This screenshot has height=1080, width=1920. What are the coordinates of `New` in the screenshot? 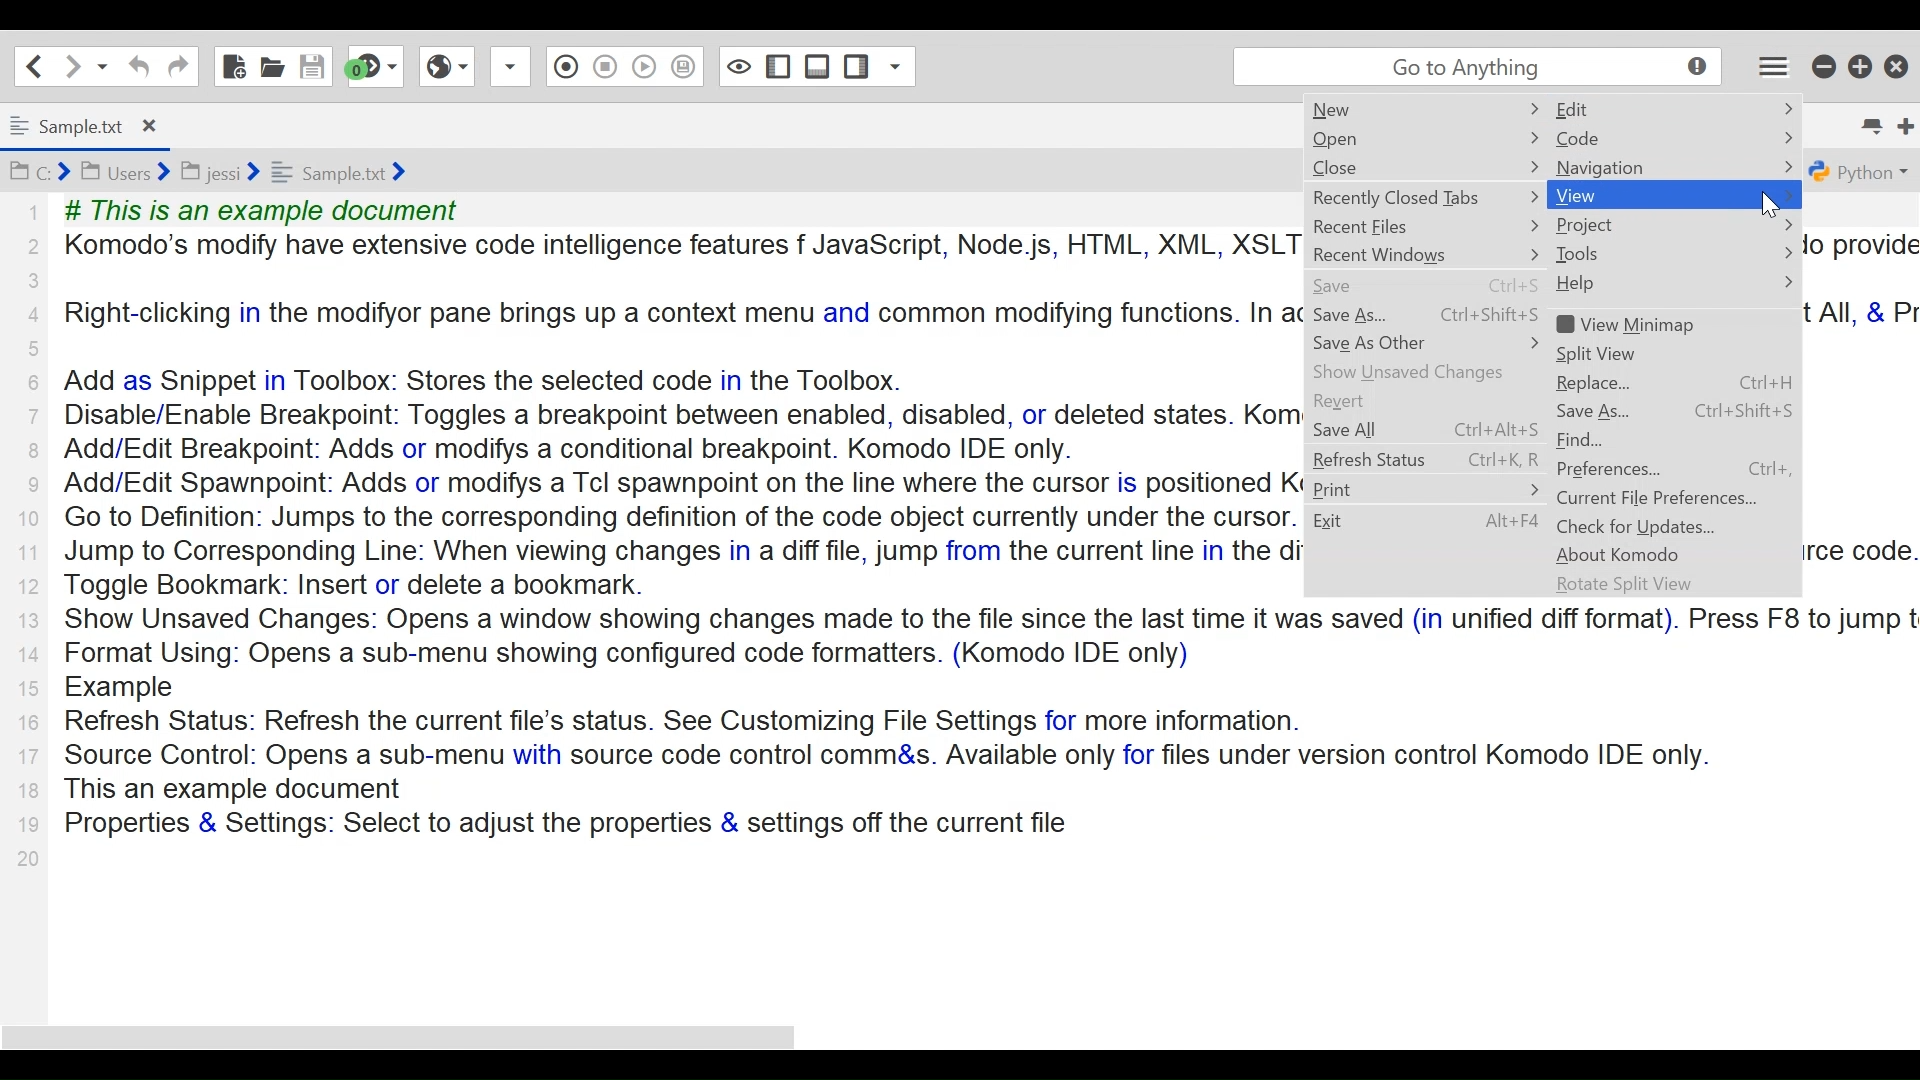 It's located at (1346, 110).